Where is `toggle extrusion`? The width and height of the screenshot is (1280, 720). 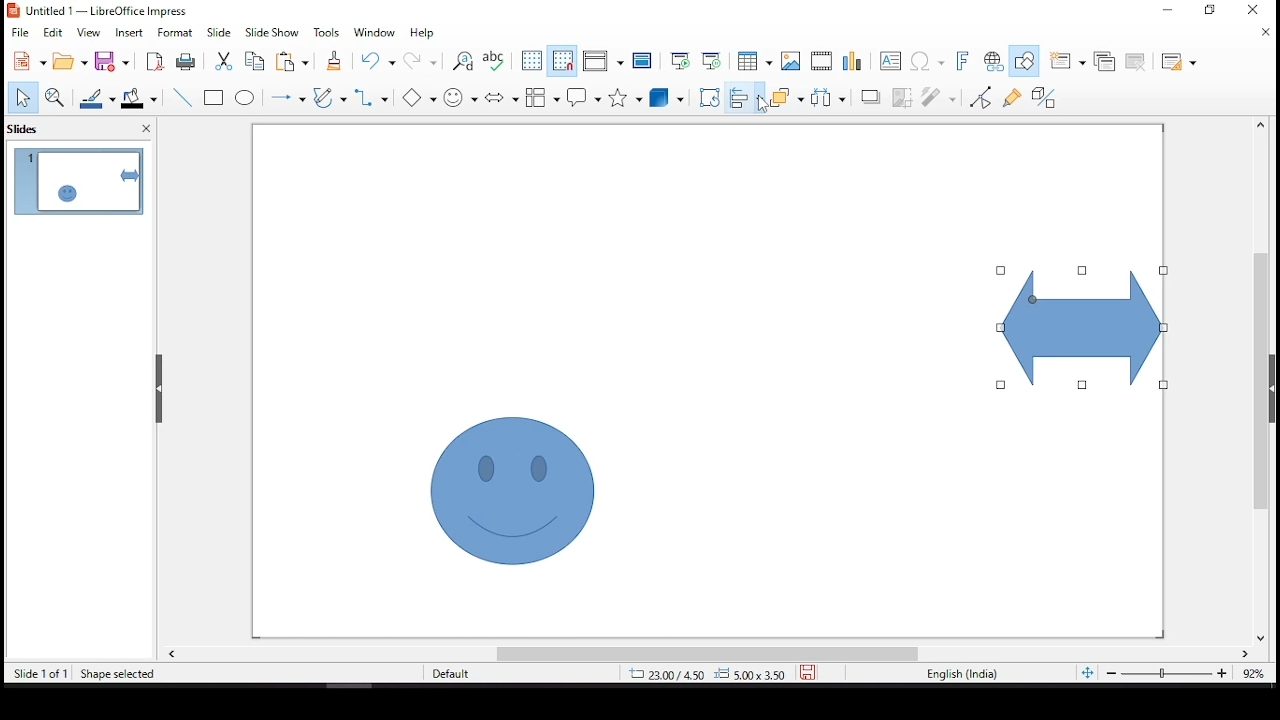
toggle extrusion is located at coordinates (1043, 99).